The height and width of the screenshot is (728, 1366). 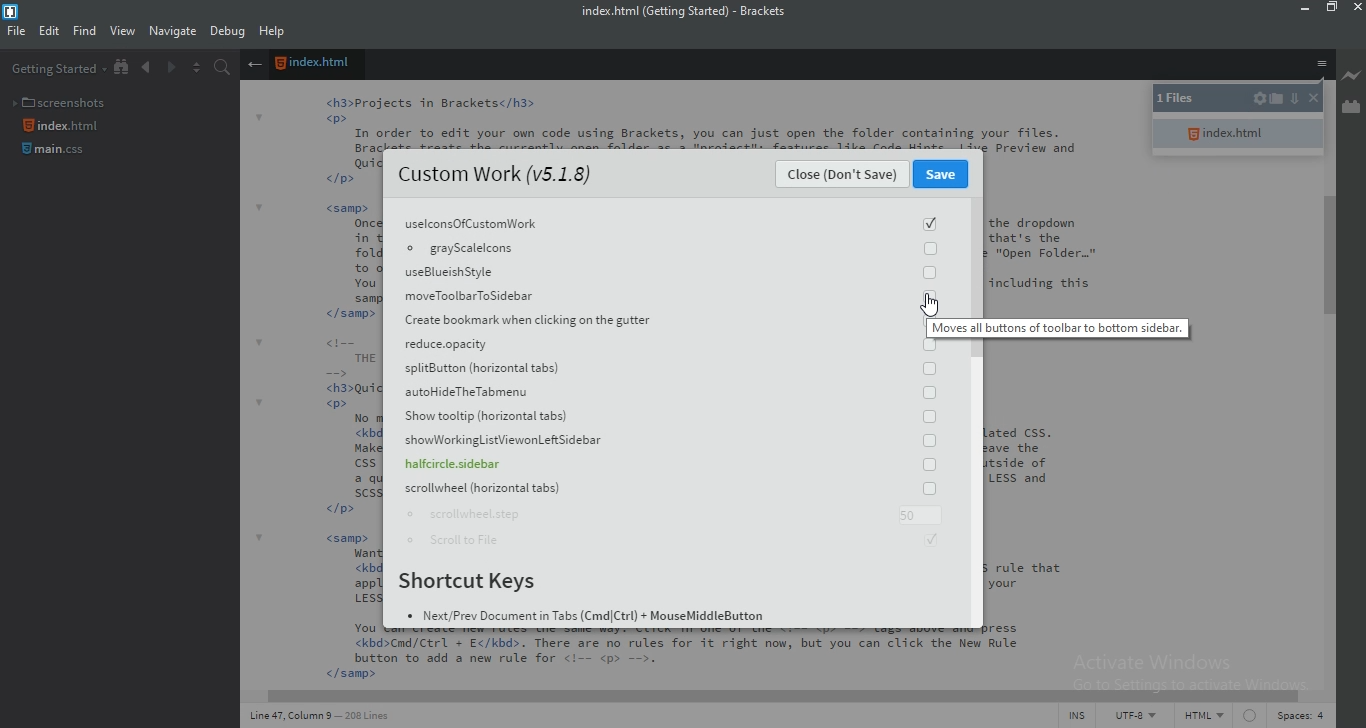 I want to click on live preview, so click(x=1352, y=75).